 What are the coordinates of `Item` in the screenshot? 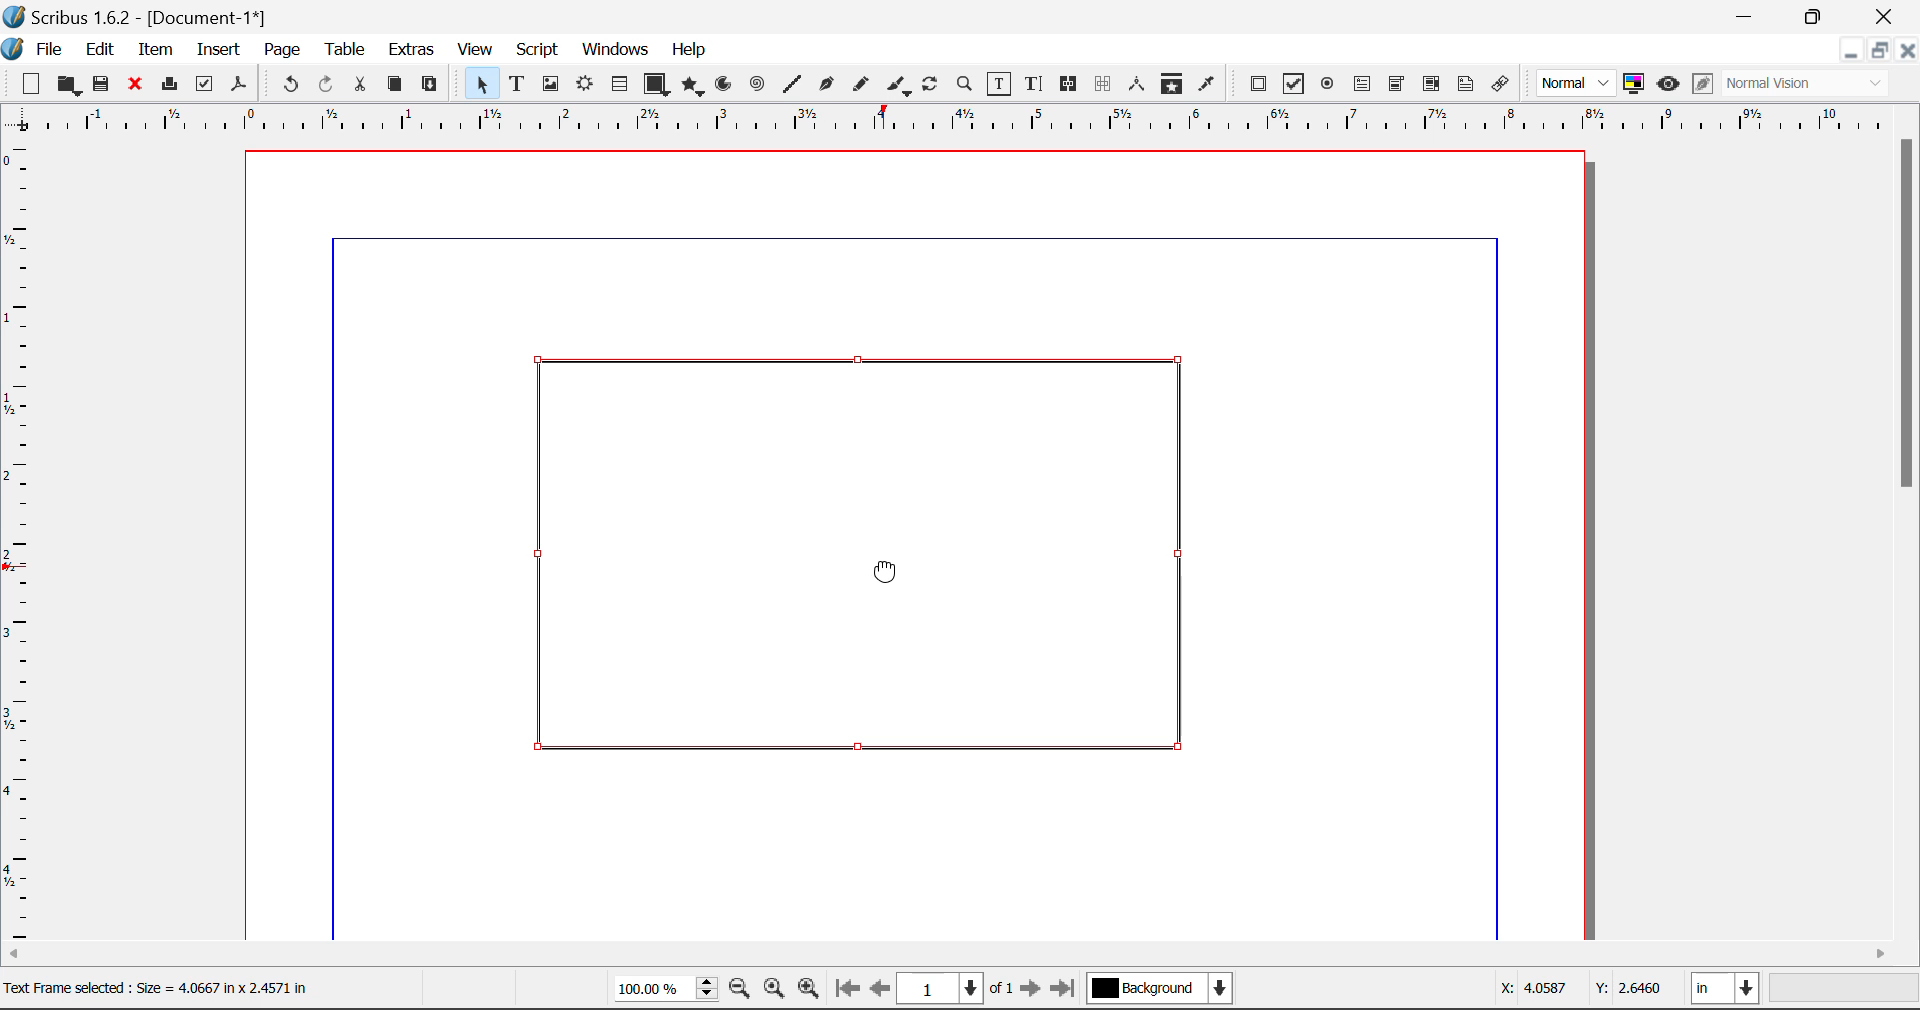 It's located at (152, 47).